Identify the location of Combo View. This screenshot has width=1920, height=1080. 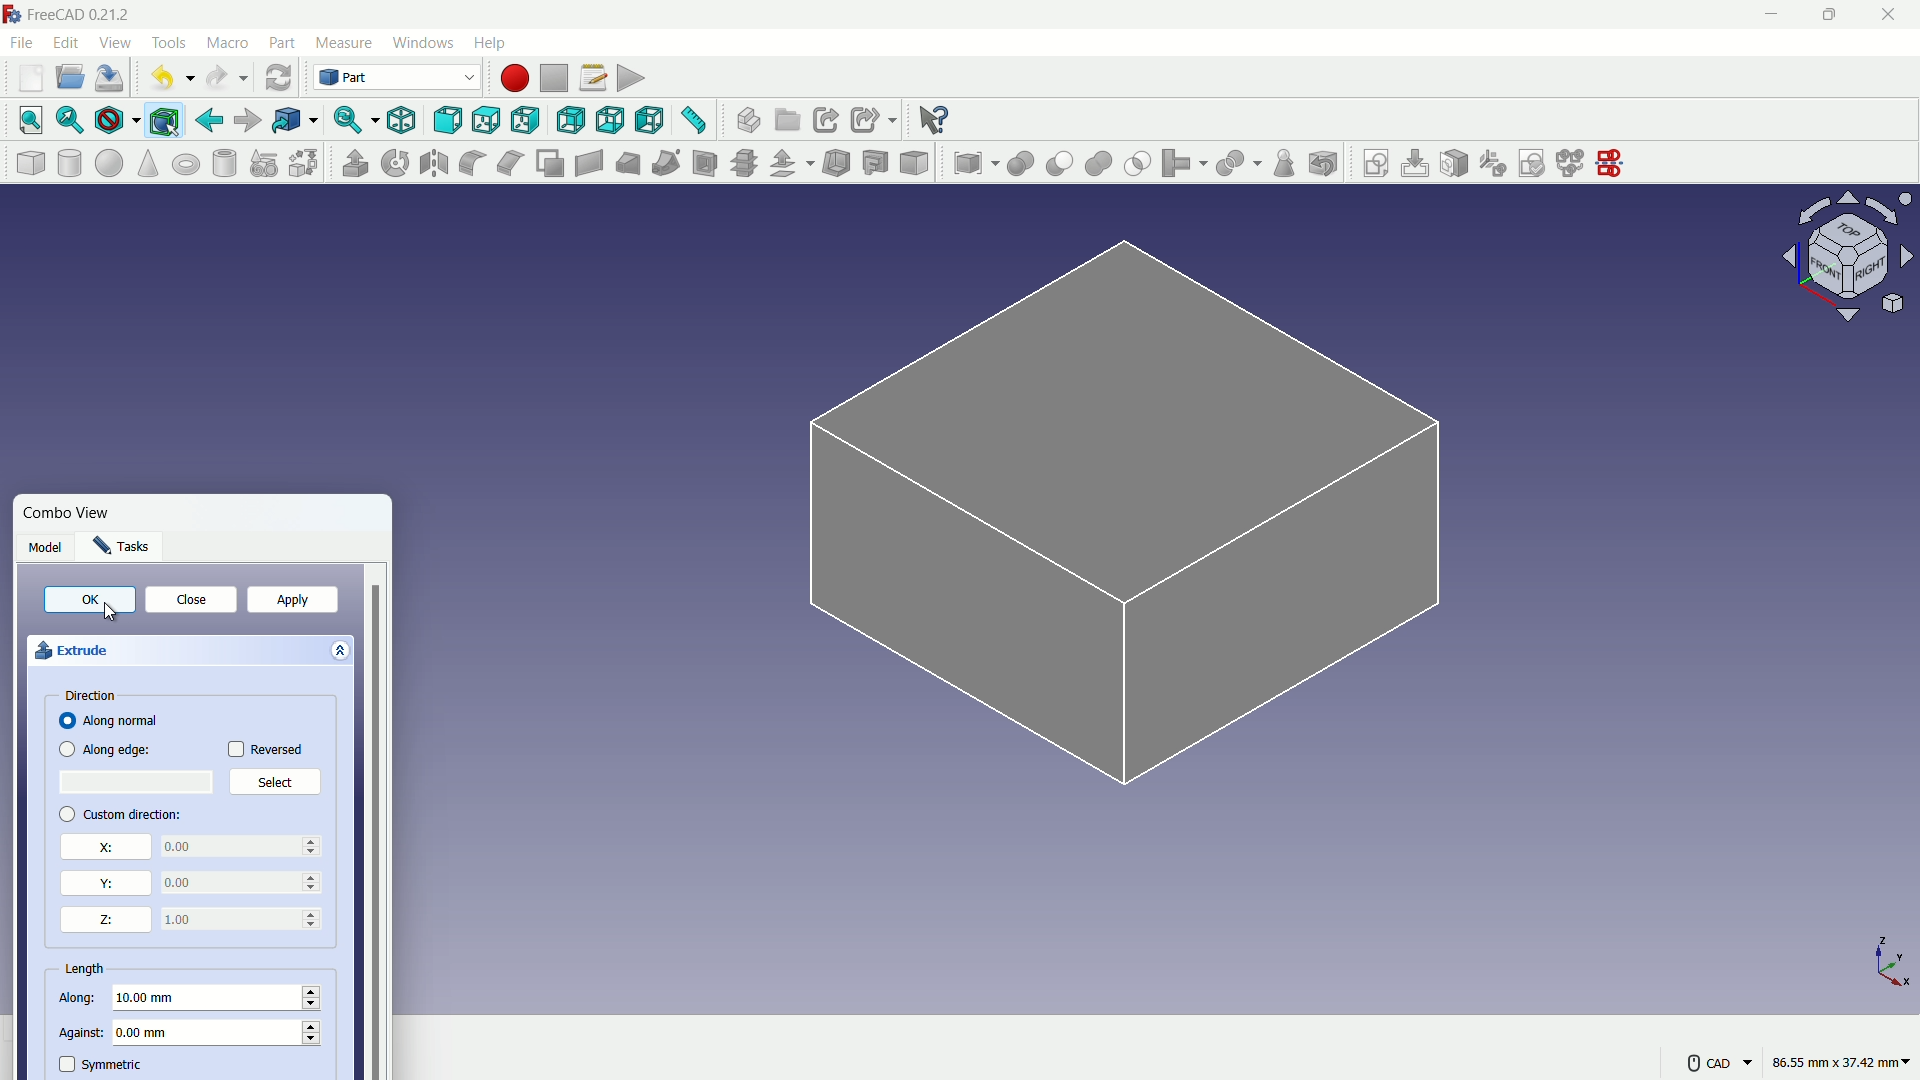
(68, 512).